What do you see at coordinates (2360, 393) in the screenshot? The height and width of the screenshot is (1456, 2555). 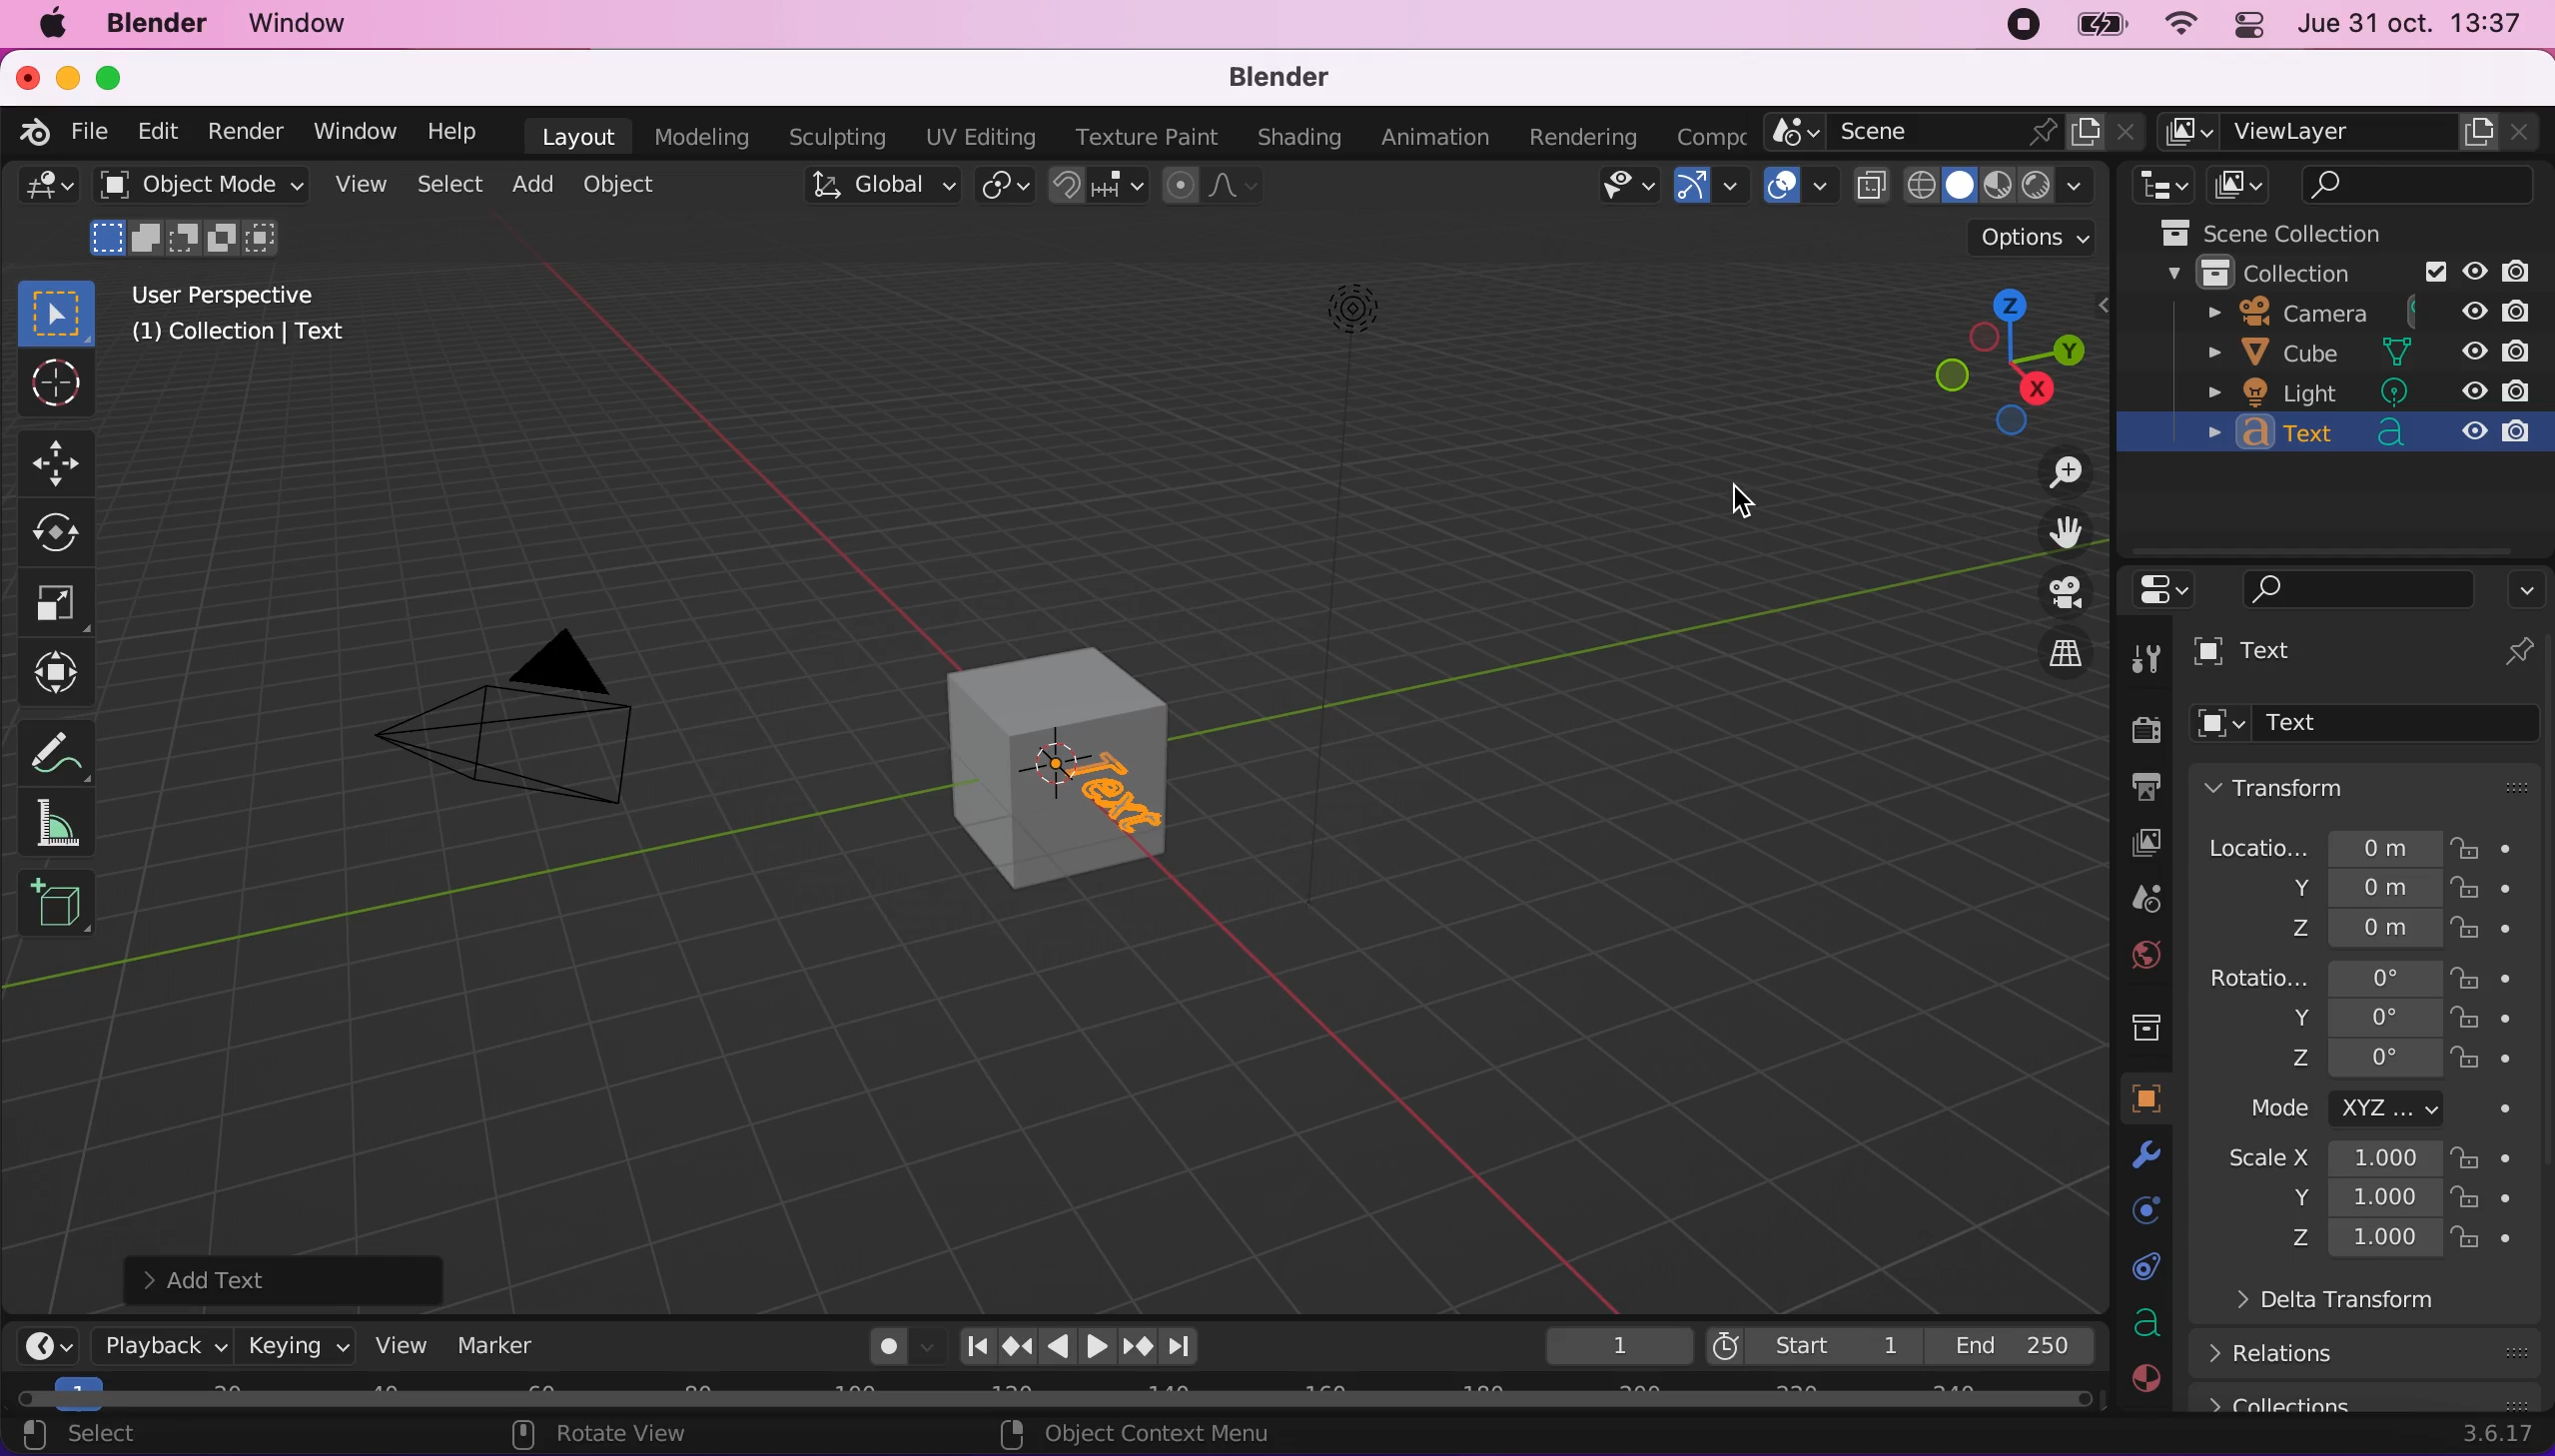 I see `light` at bounding box center [2360, 393].